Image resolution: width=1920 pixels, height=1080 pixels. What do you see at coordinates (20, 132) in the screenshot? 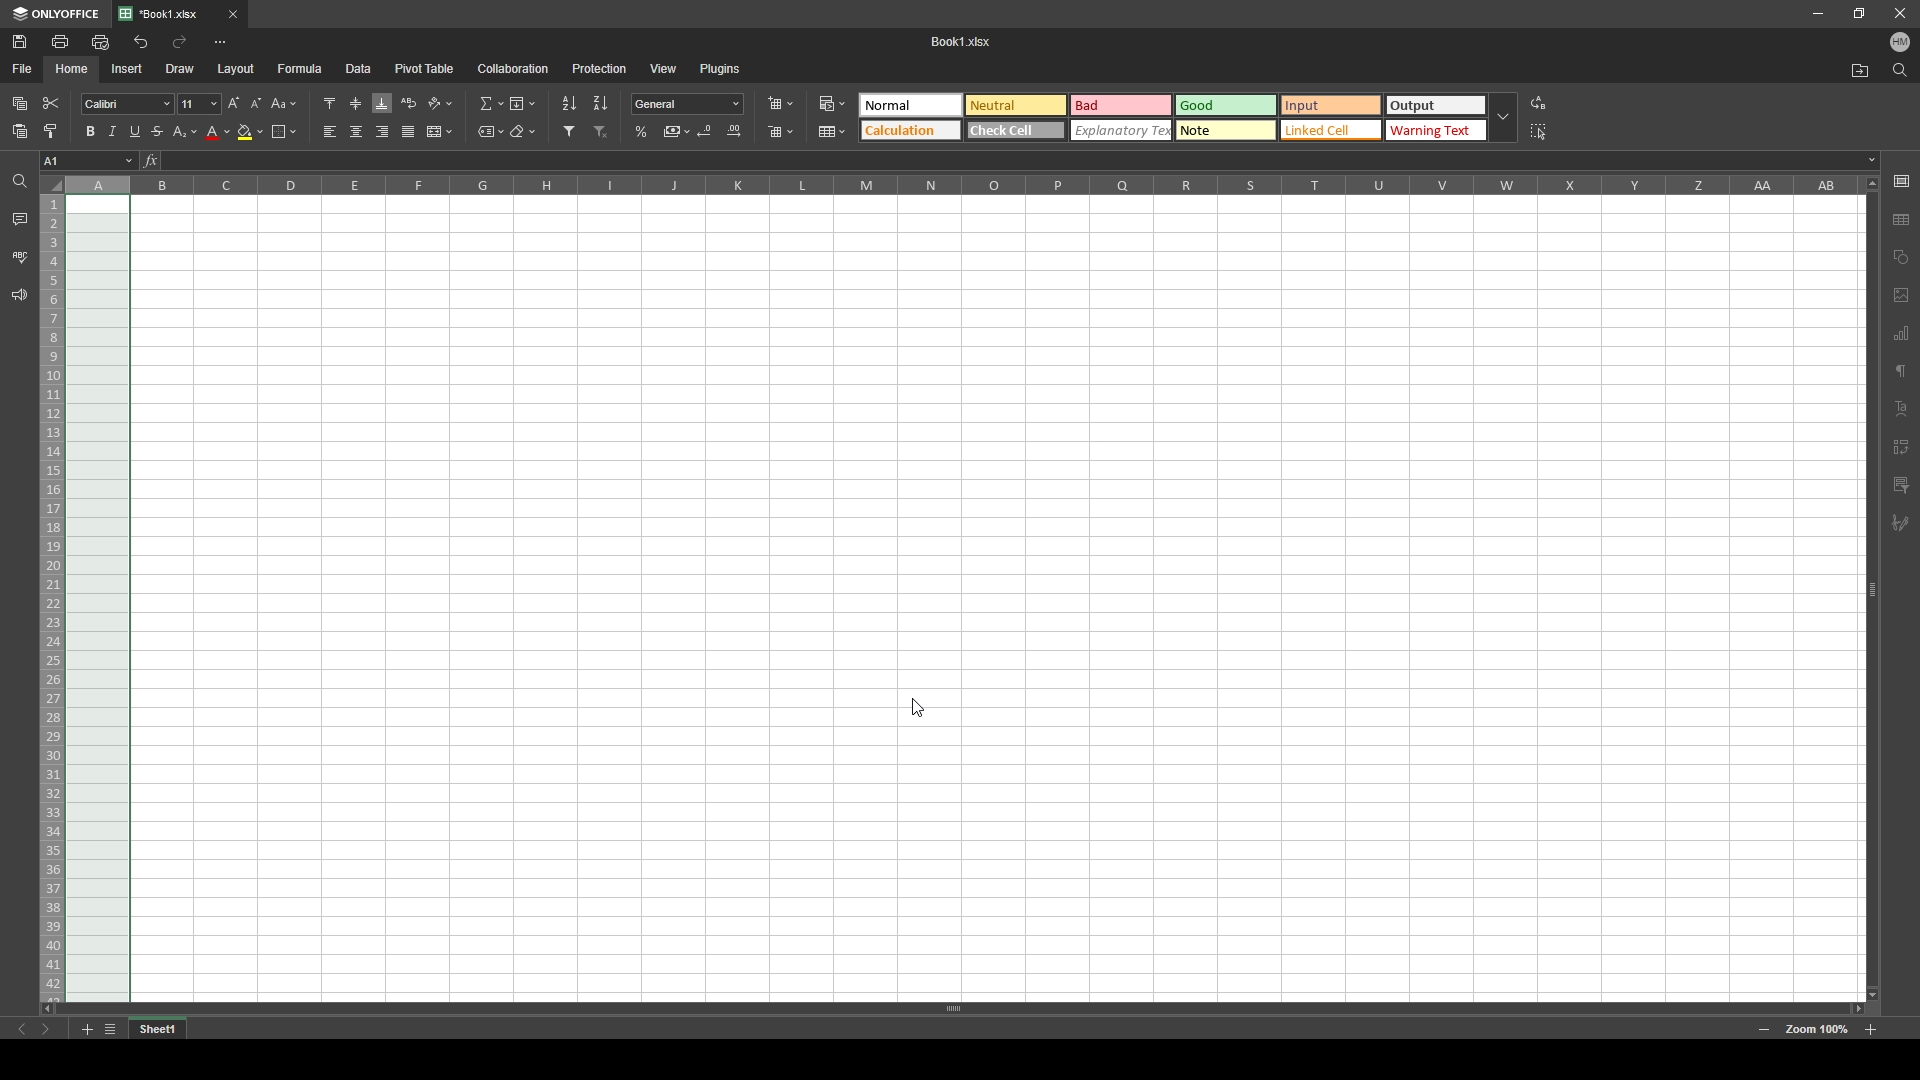
I see `paste` at bounding box center [20, 132].